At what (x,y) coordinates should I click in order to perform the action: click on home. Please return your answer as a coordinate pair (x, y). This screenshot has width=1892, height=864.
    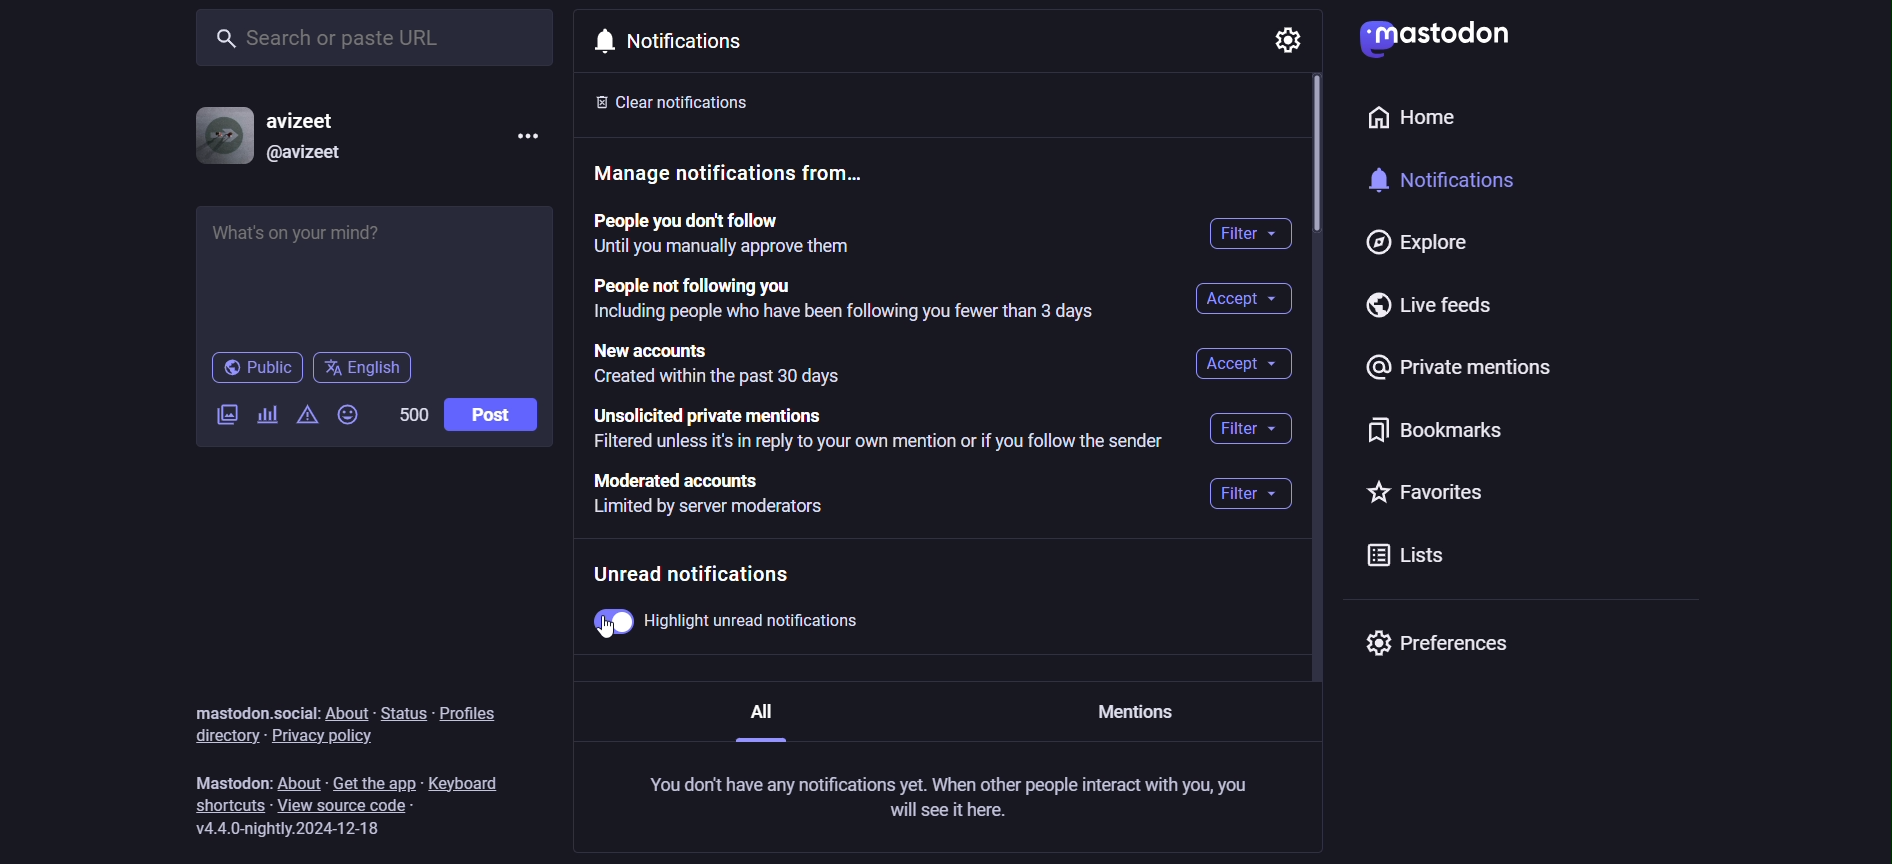
    Looking at the image, I should click on (1405, 122).